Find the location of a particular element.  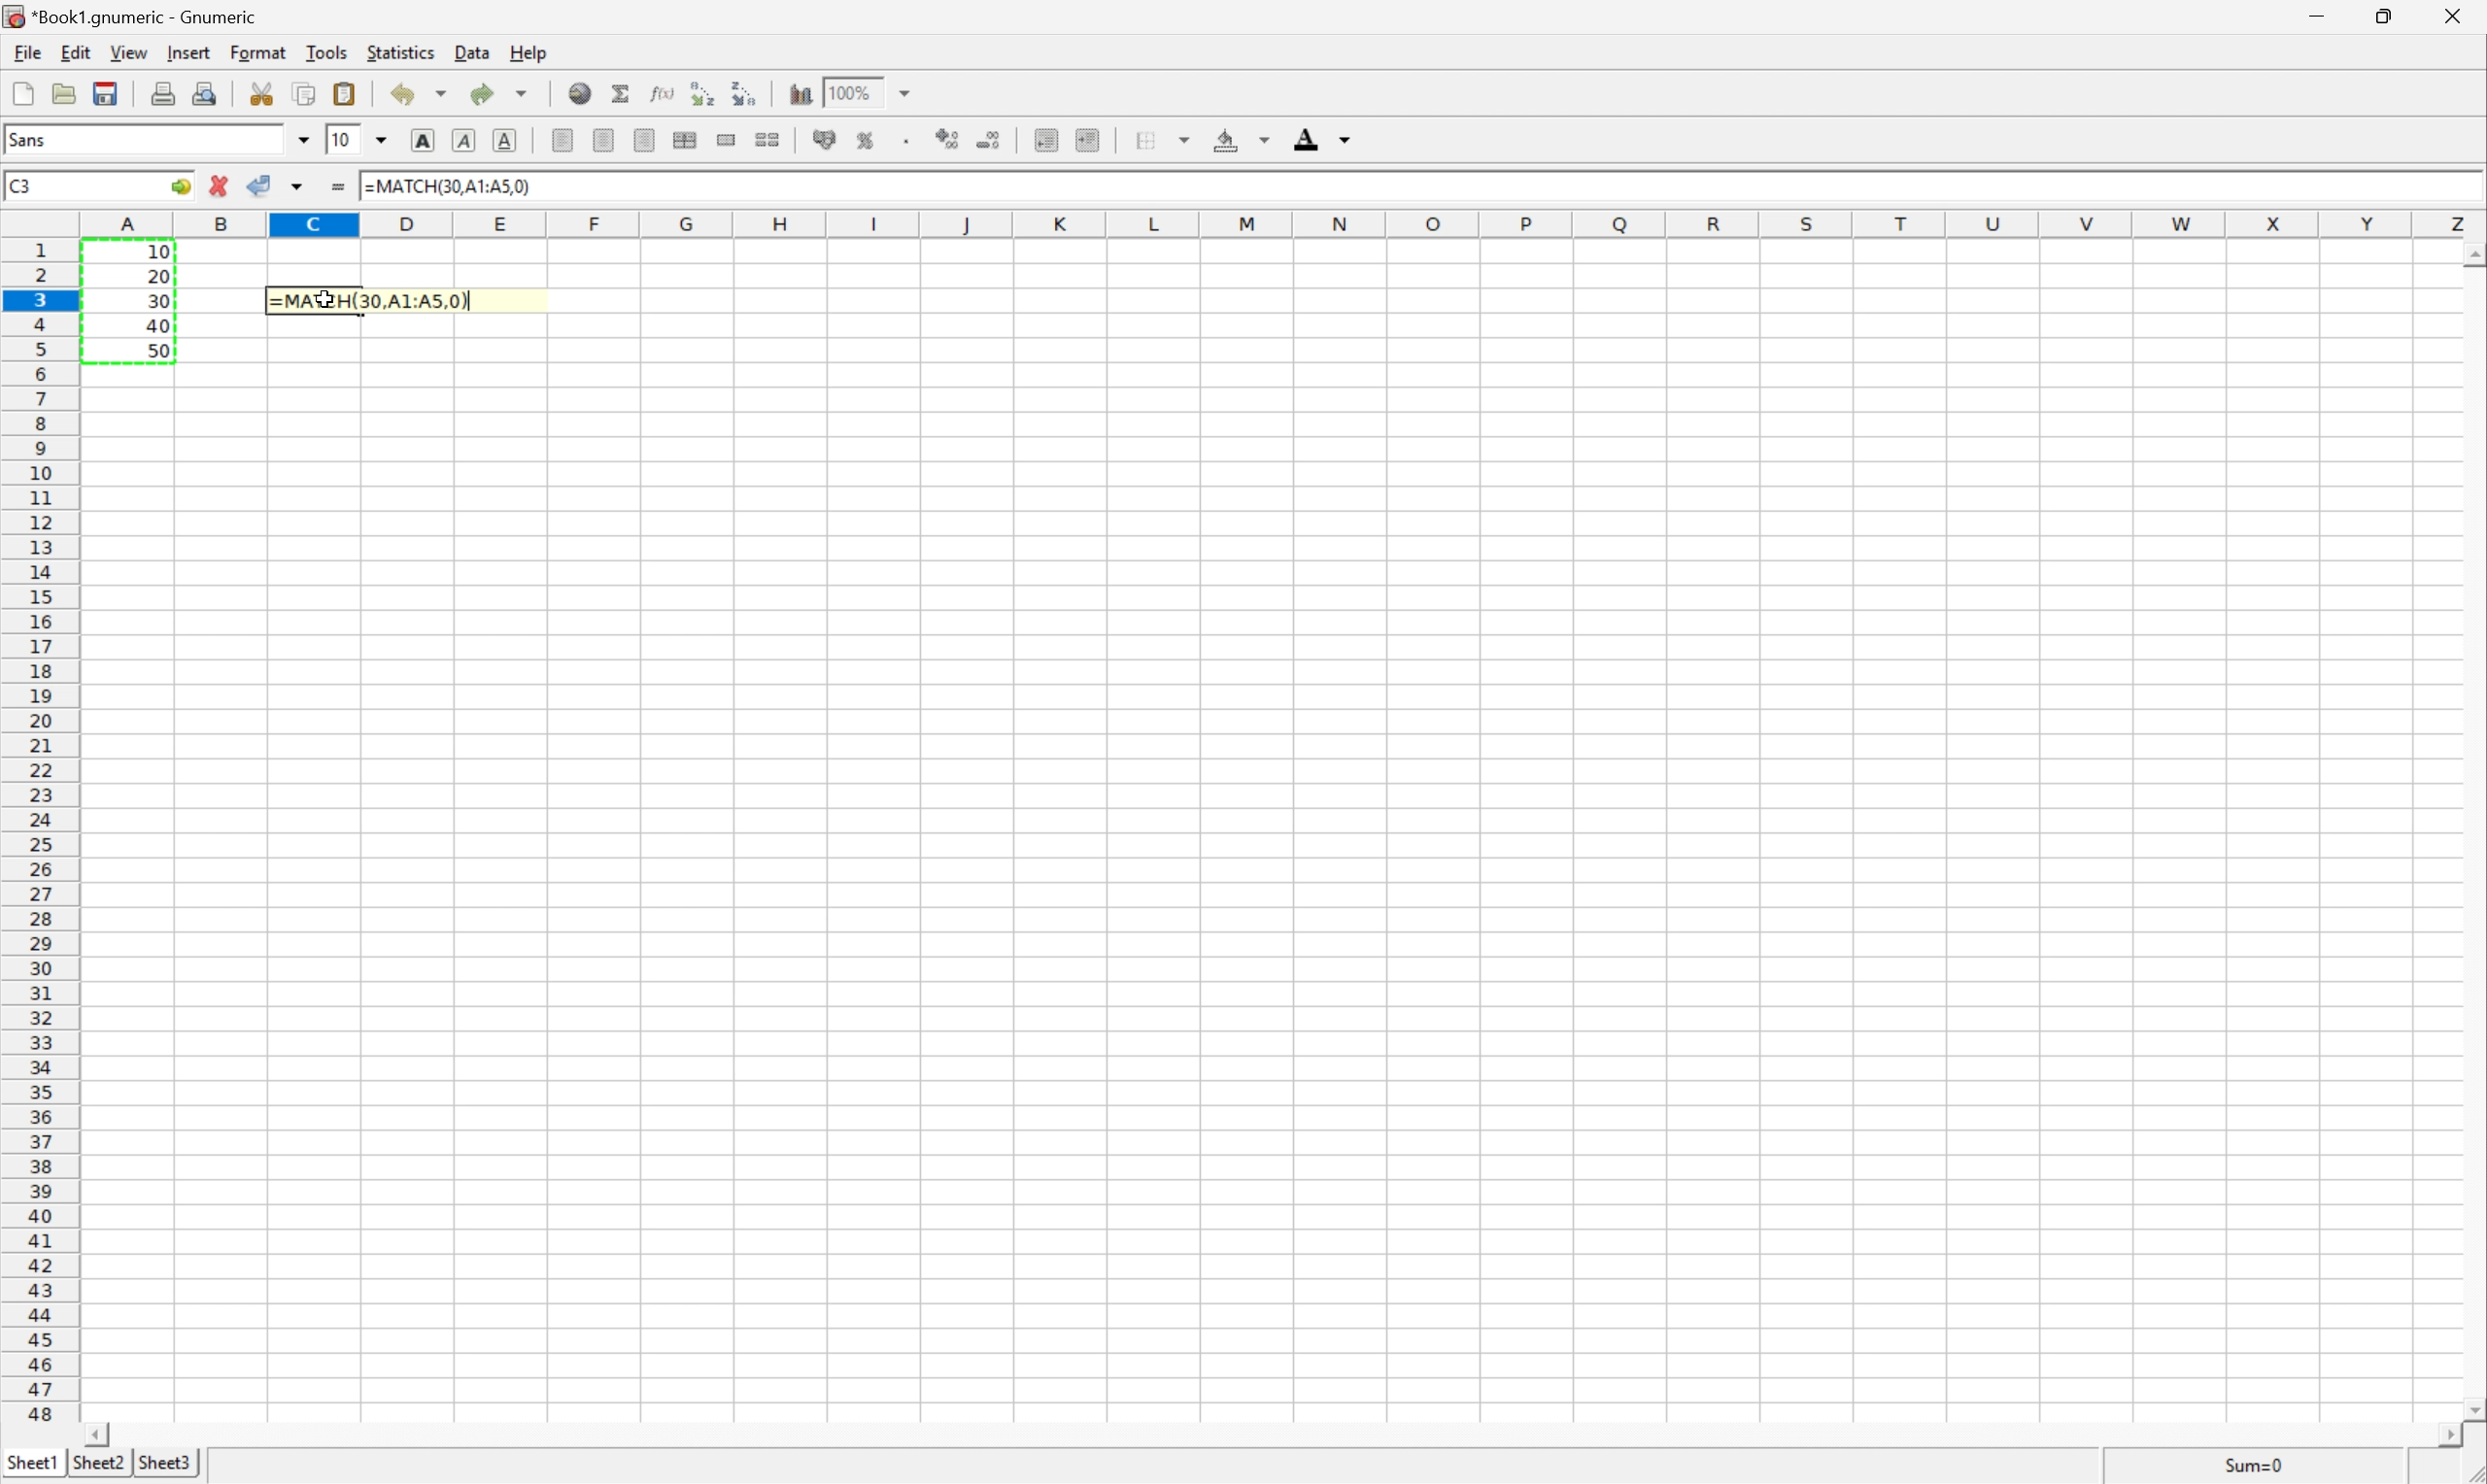

Sheet3 is located at coordinates (170, 1461).